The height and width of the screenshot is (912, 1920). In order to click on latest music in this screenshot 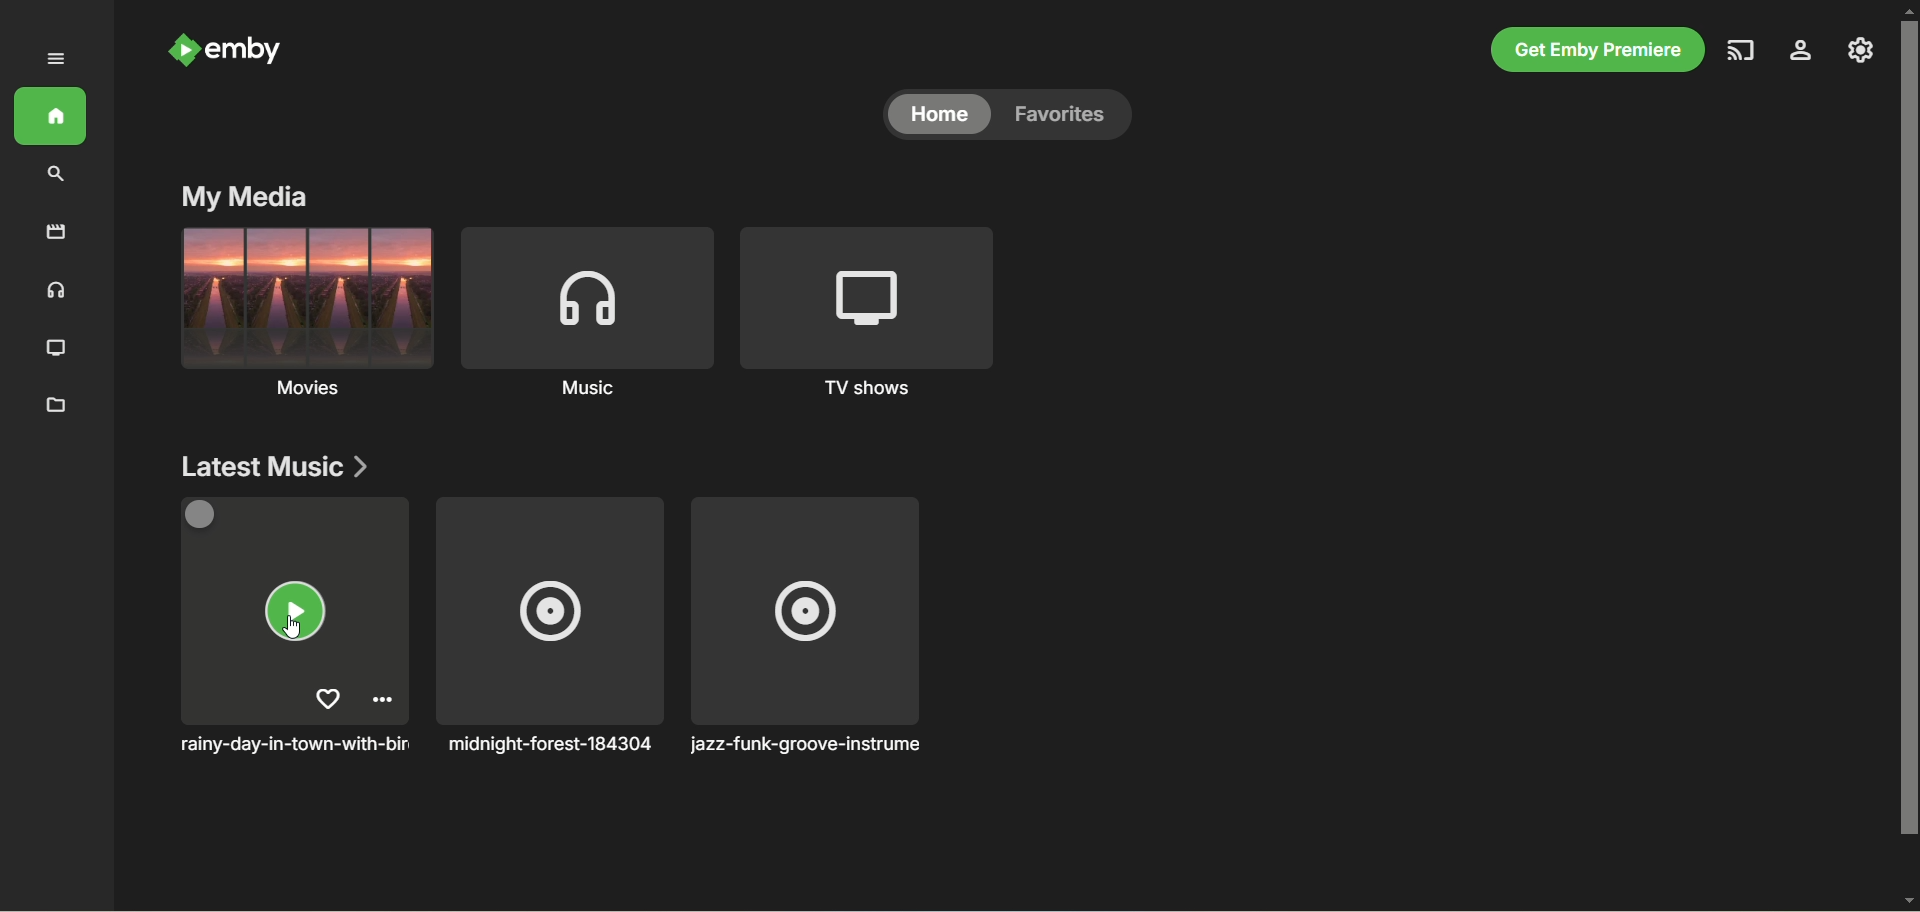, I will do `click(273, 466)`.